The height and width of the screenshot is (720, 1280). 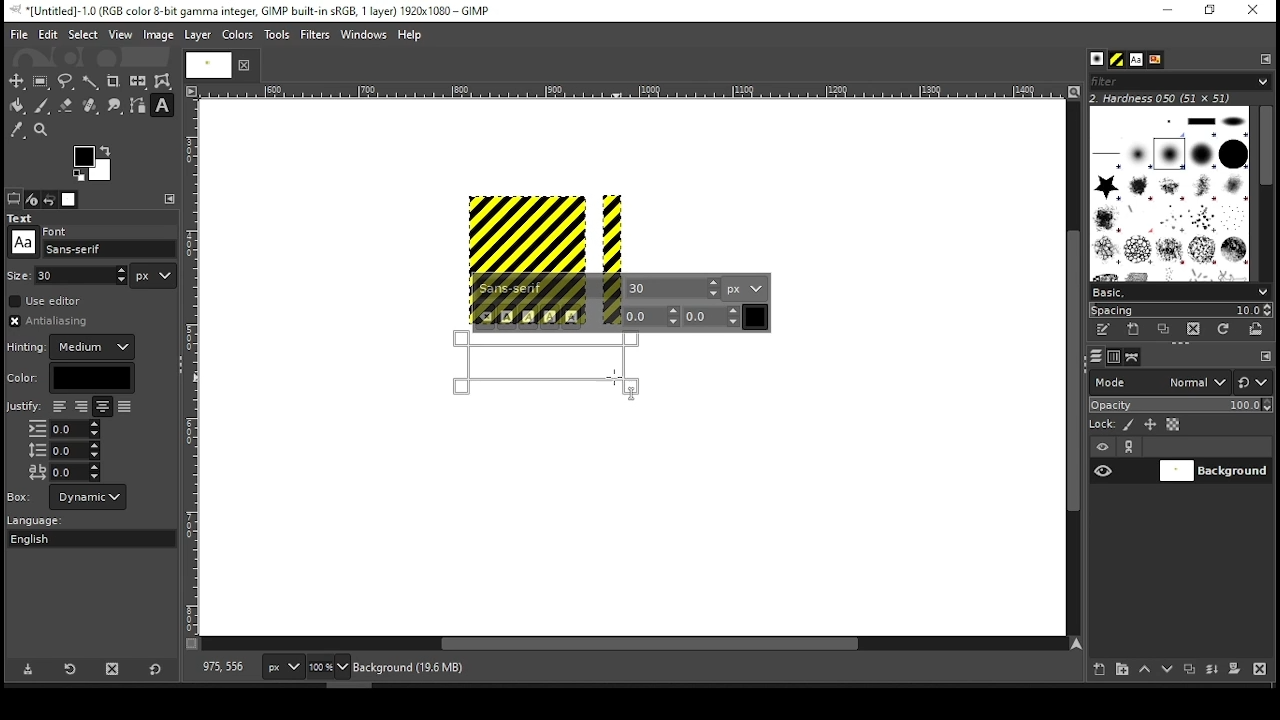 I want to click on tool options, so click(x=14, y=198).